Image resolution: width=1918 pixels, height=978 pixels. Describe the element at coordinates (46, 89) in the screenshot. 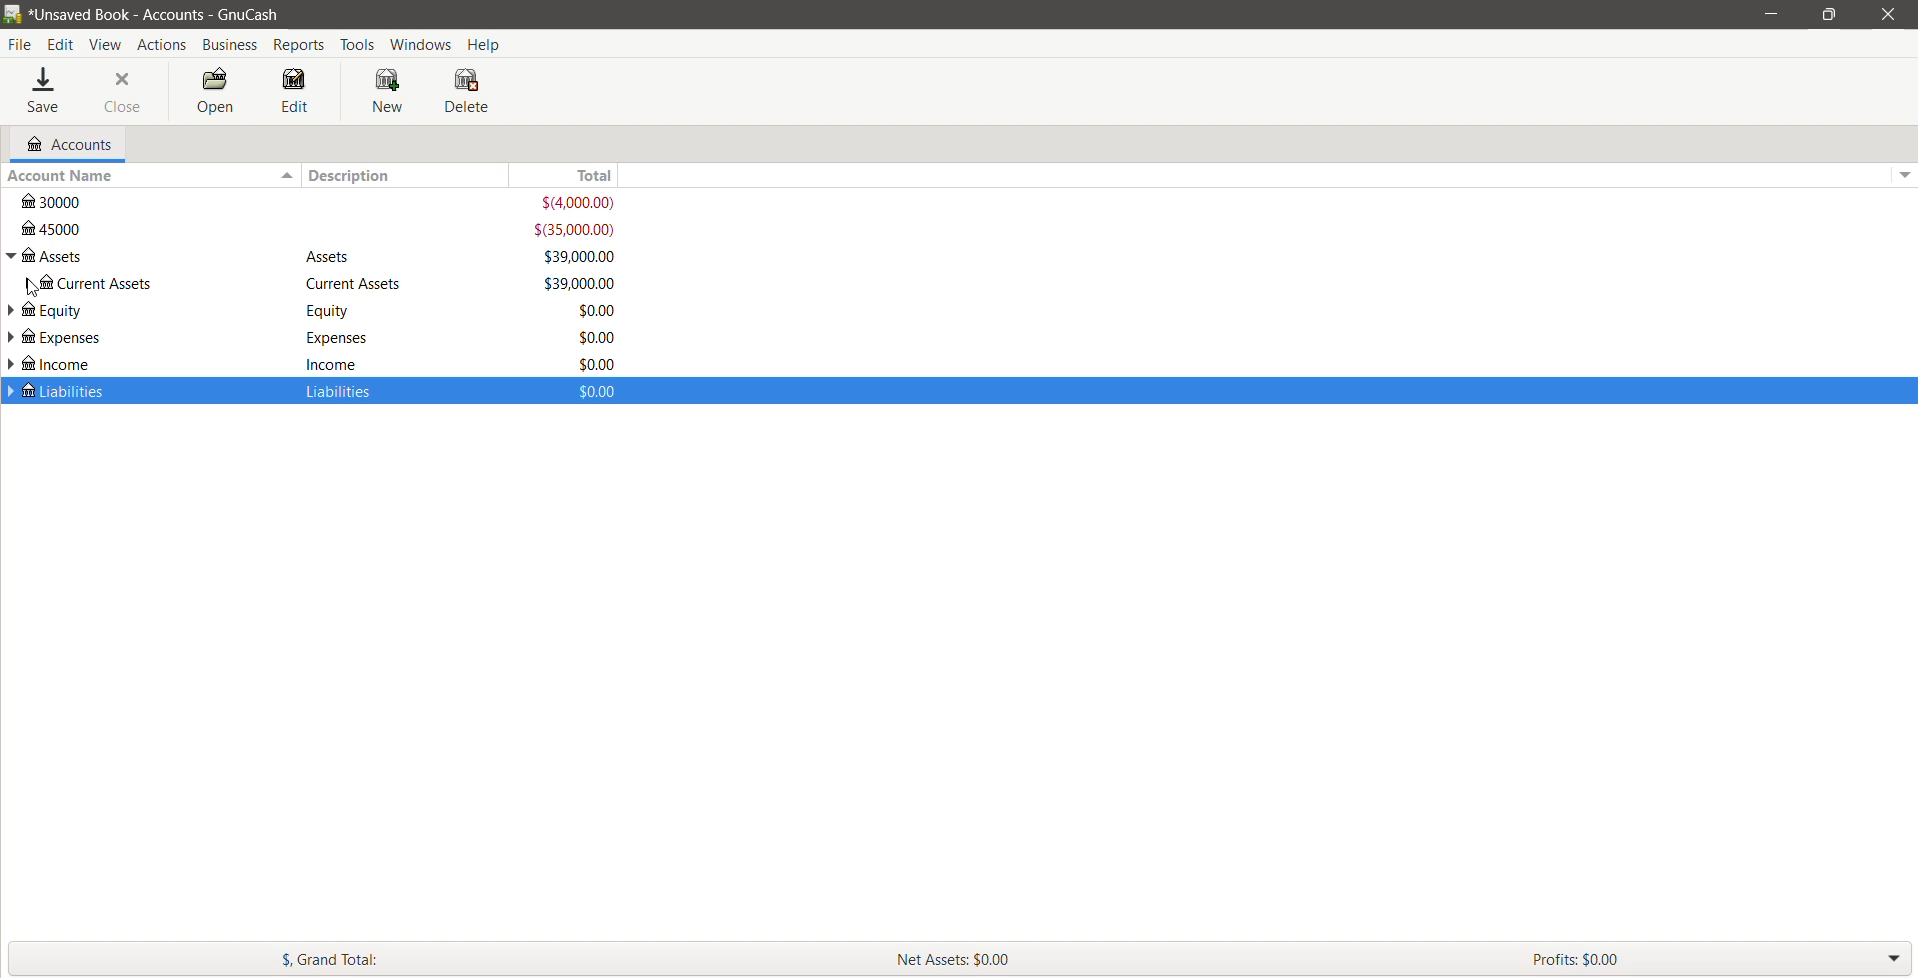

I see `Save` at that location.